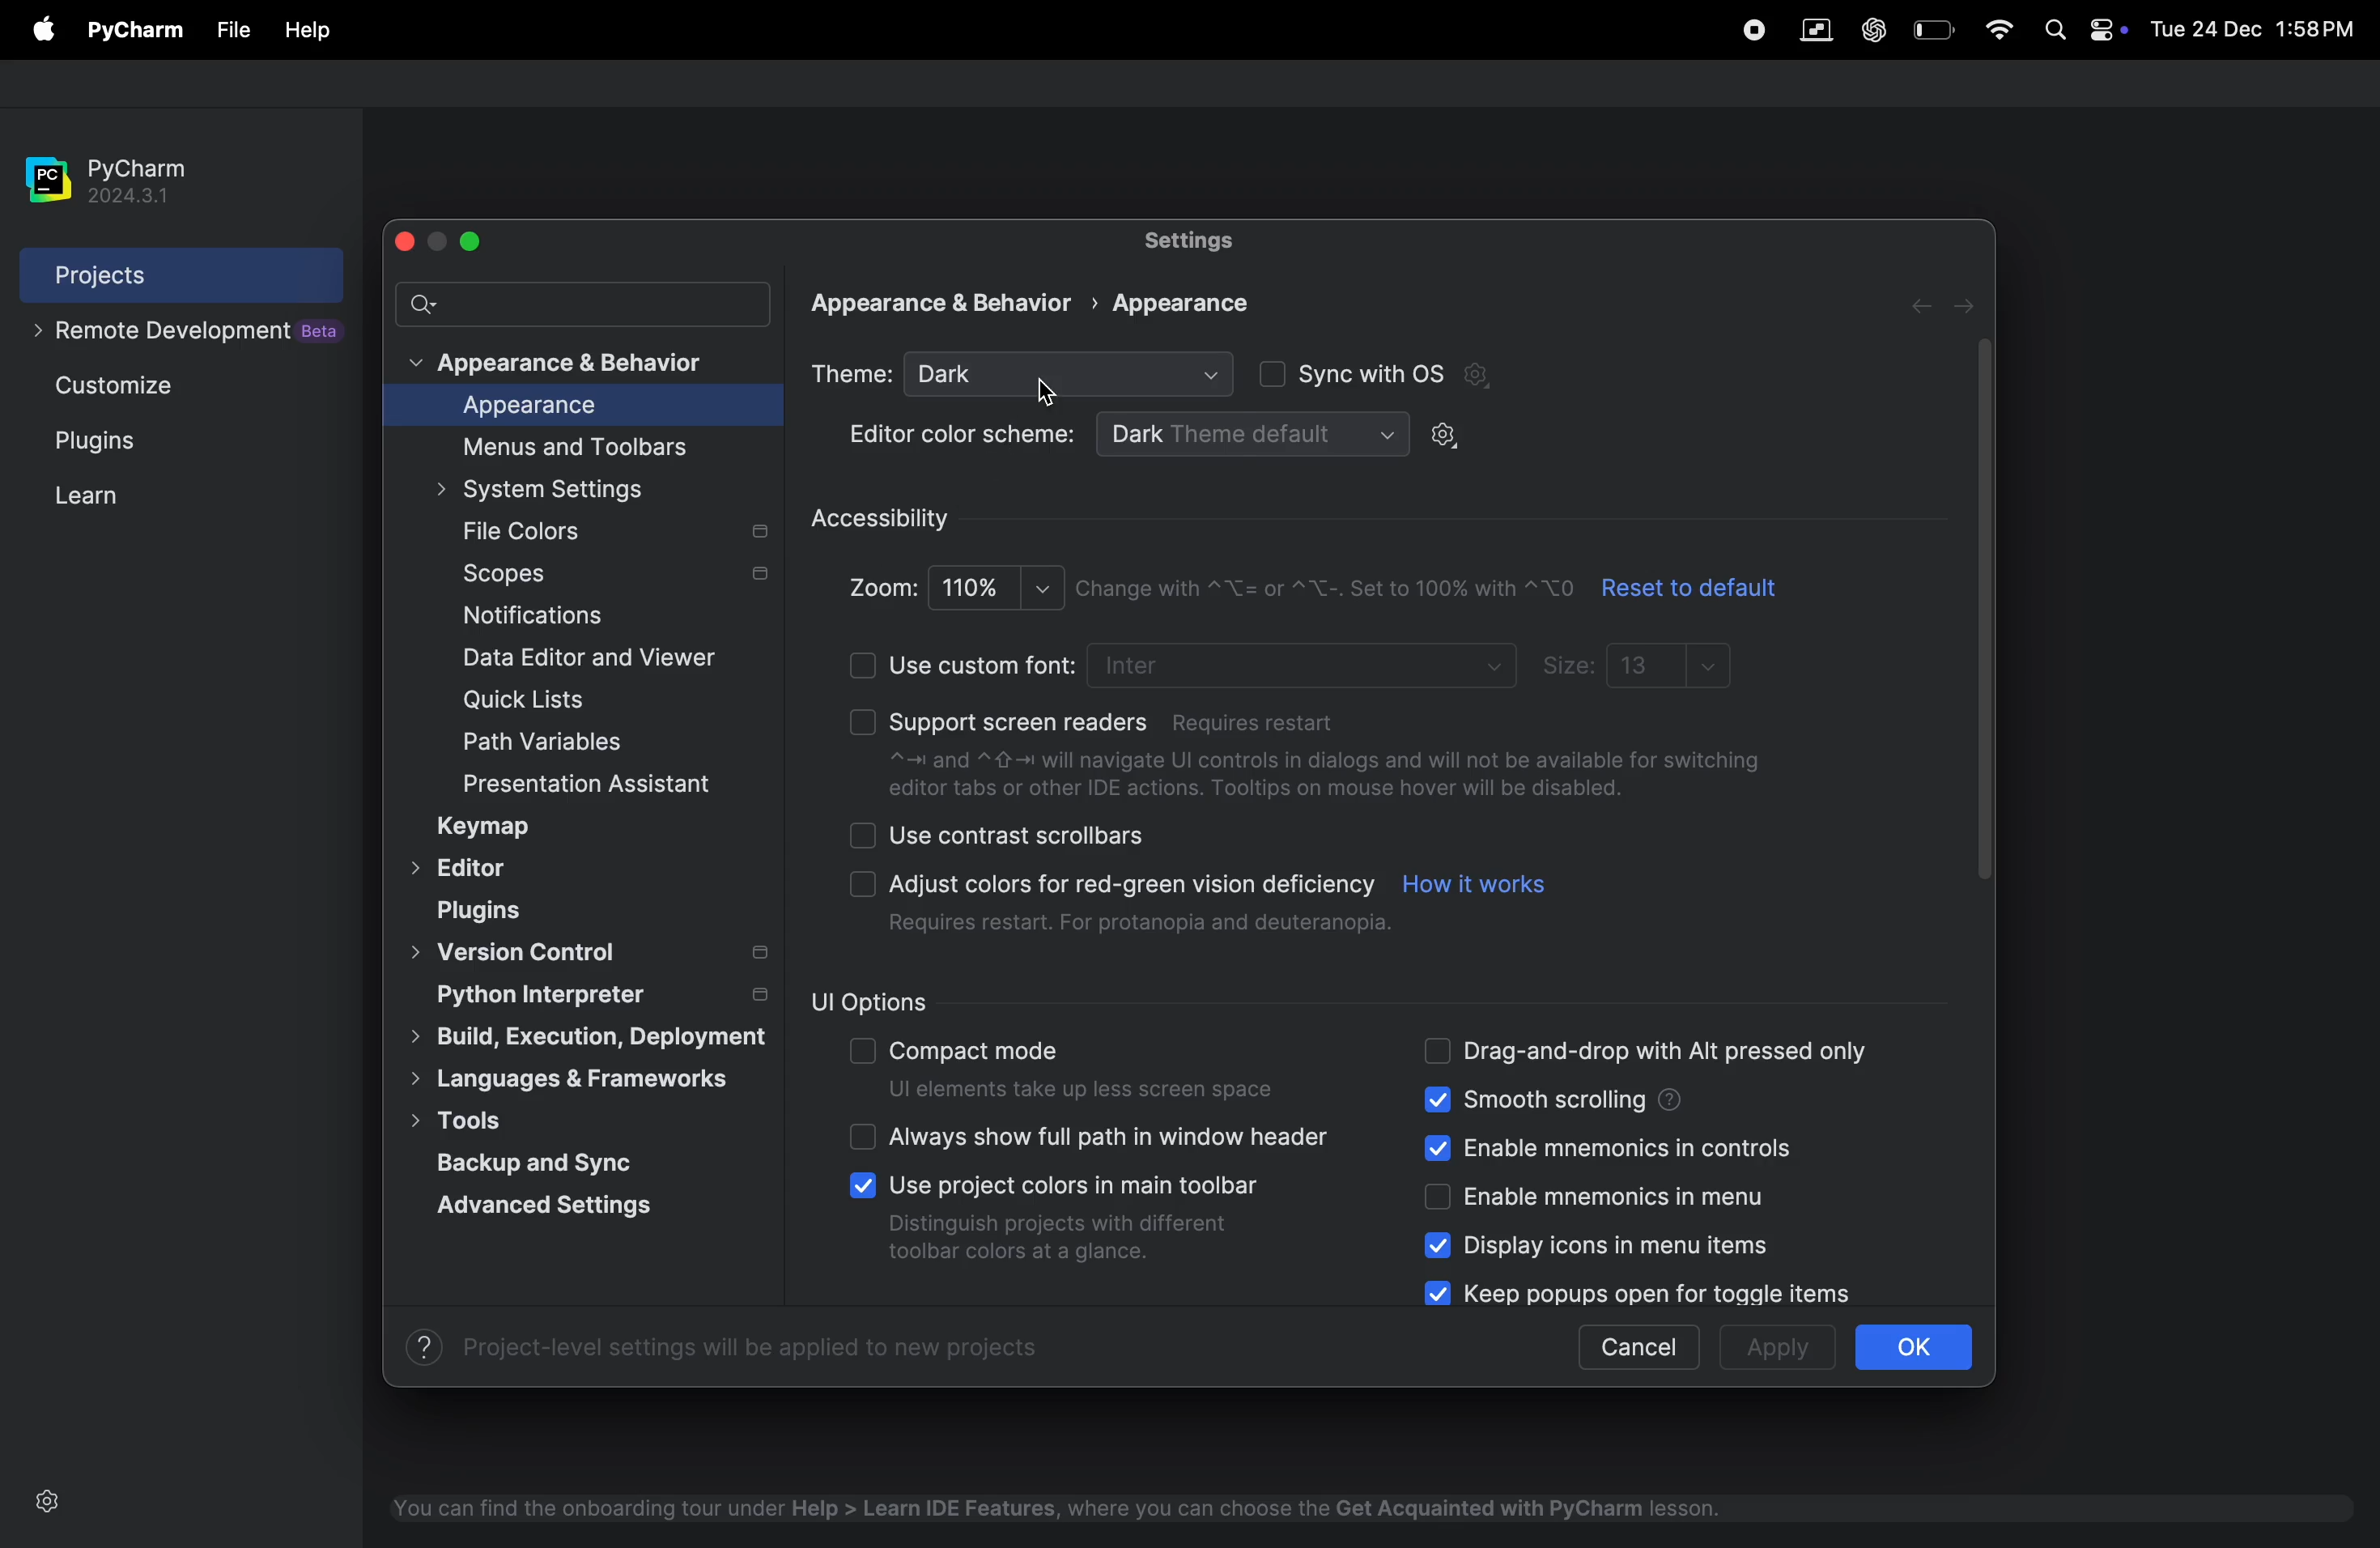 The image size is (2380, 1548). Describe the element at coordinates (1082, 372) in the screenshot. I see `Dark` at that location.